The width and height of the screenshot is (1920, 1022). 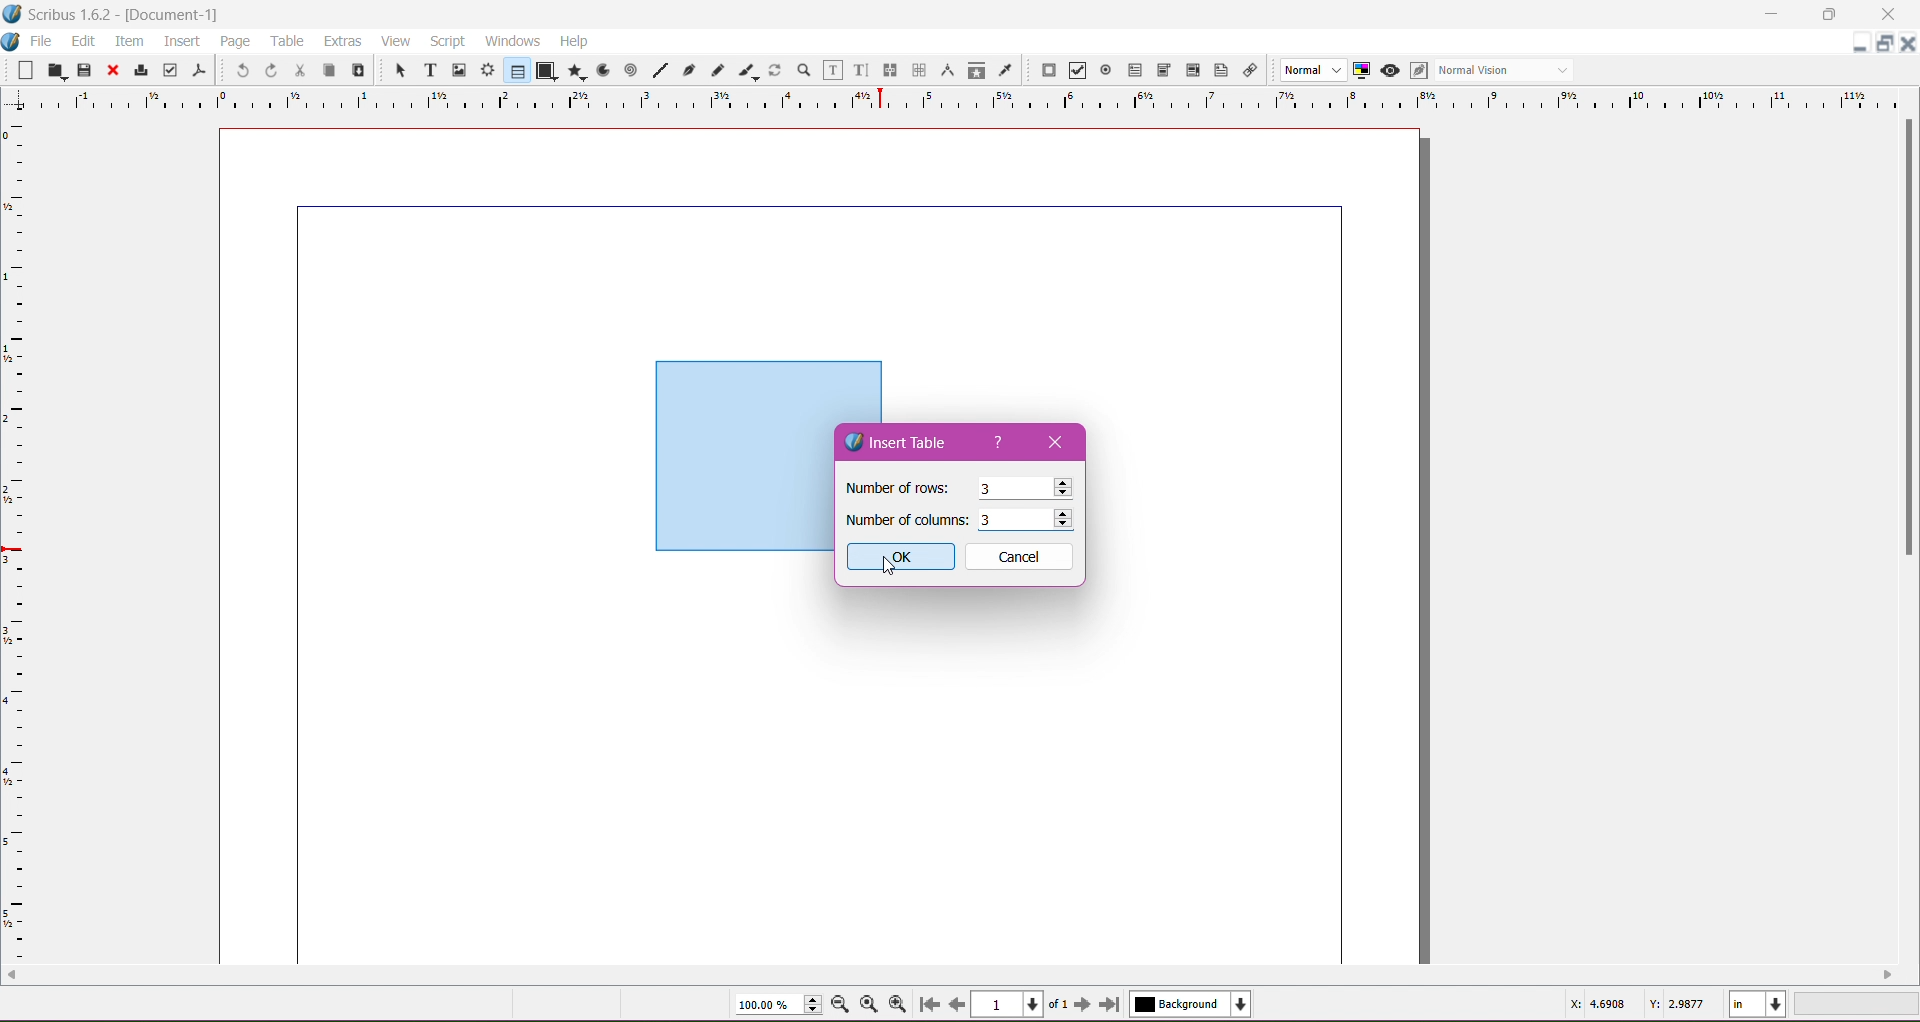 I want to click on Close, so click(x=111, y=71).